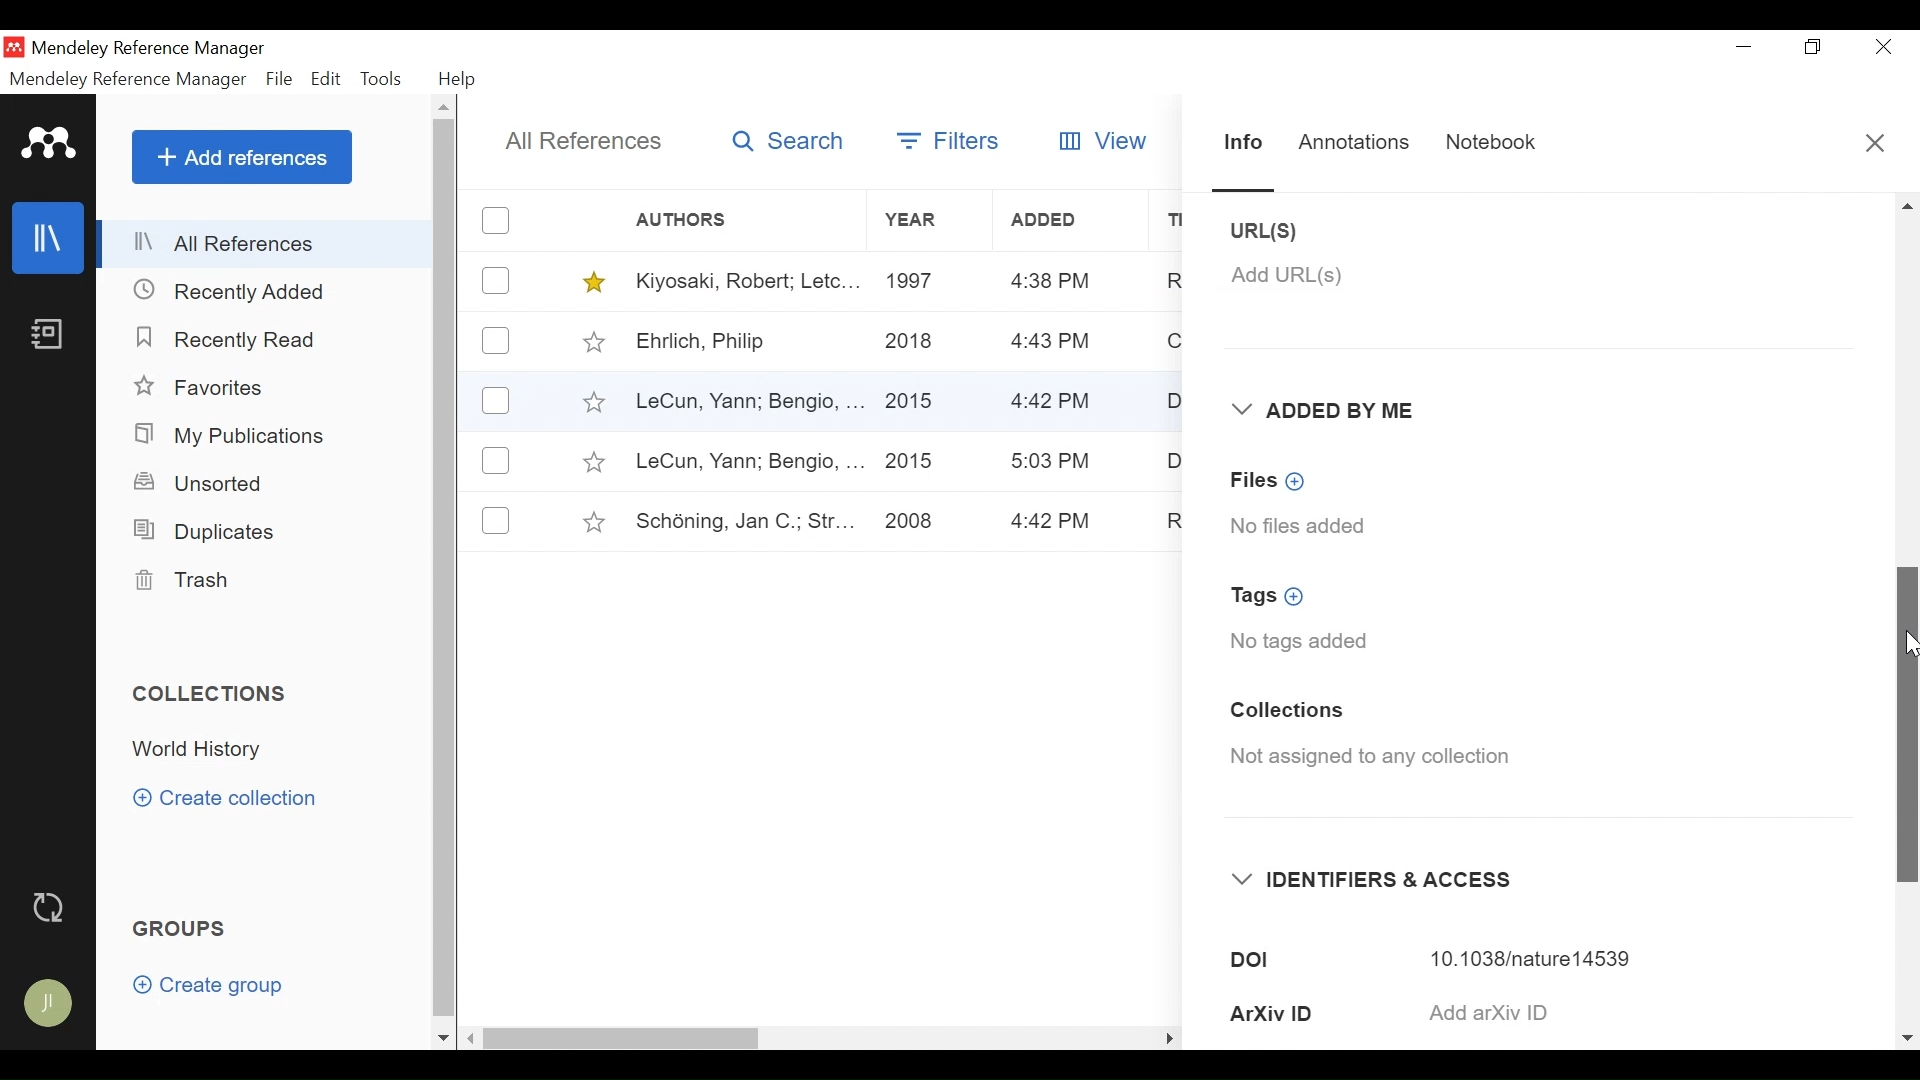 Image resolution: width=1920 pixels, height=1080 pixels. Describe the element at coordinates (495, 460) in the screenshot. I see `(un)select` at that location.